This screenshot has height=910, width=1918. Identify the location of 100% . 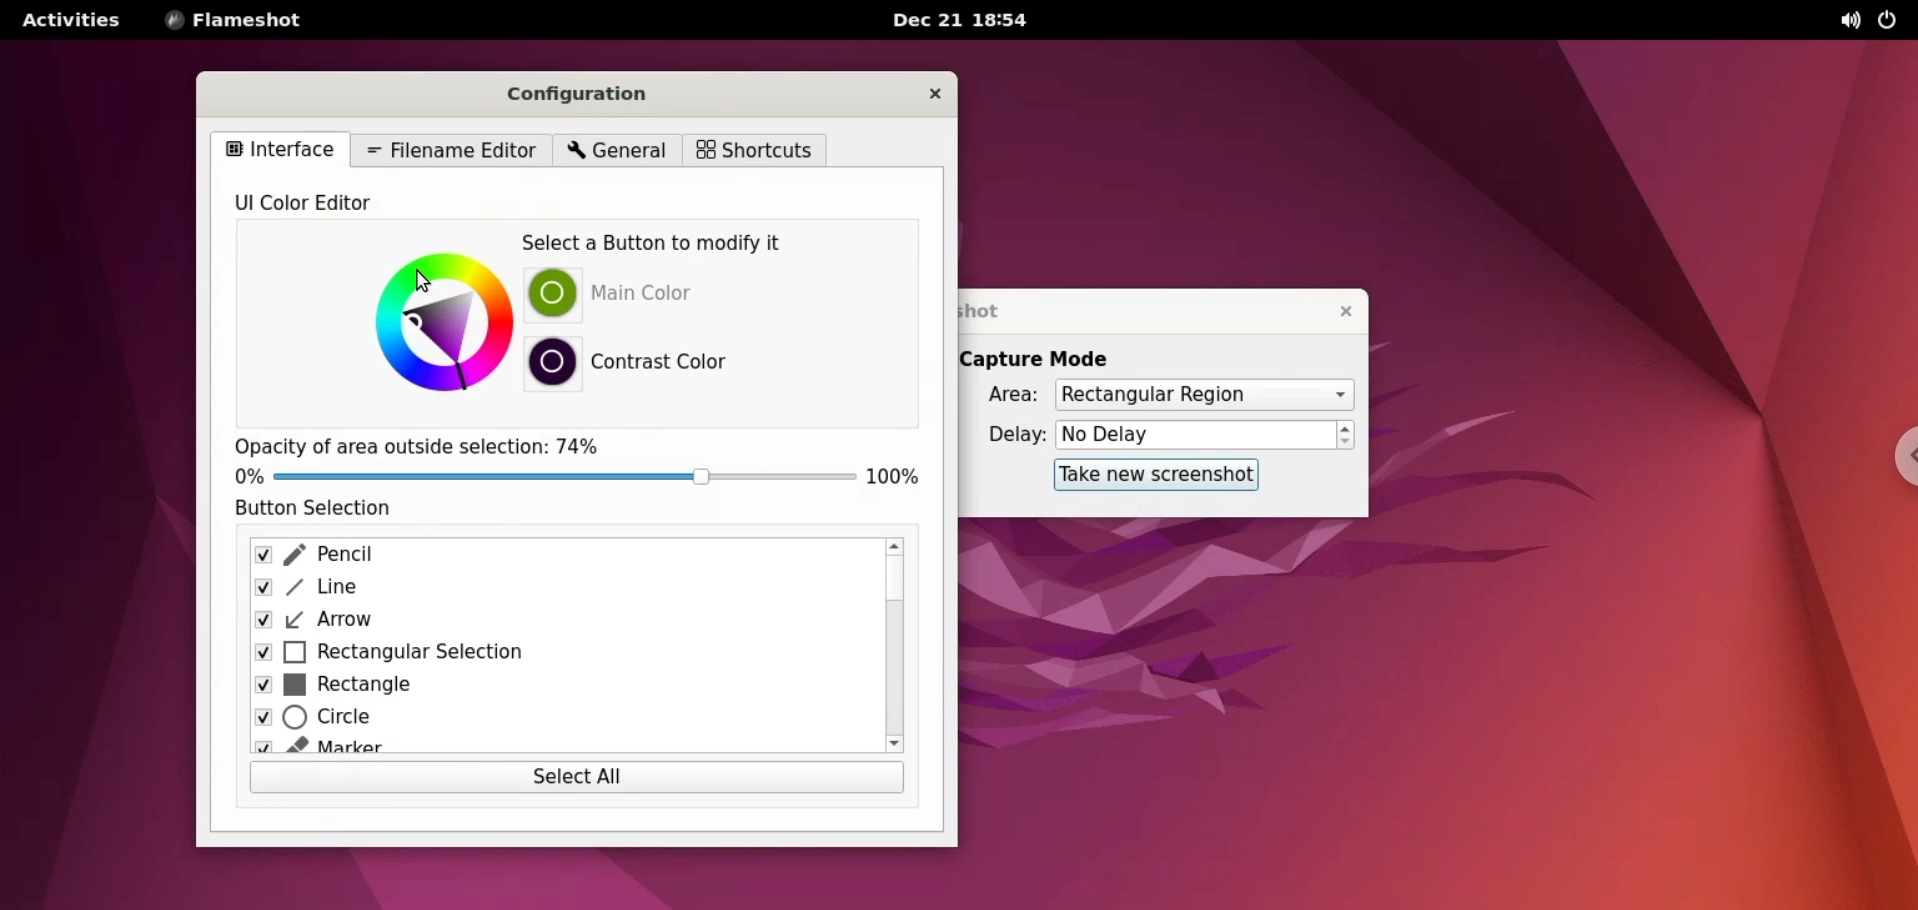
(897, 477).